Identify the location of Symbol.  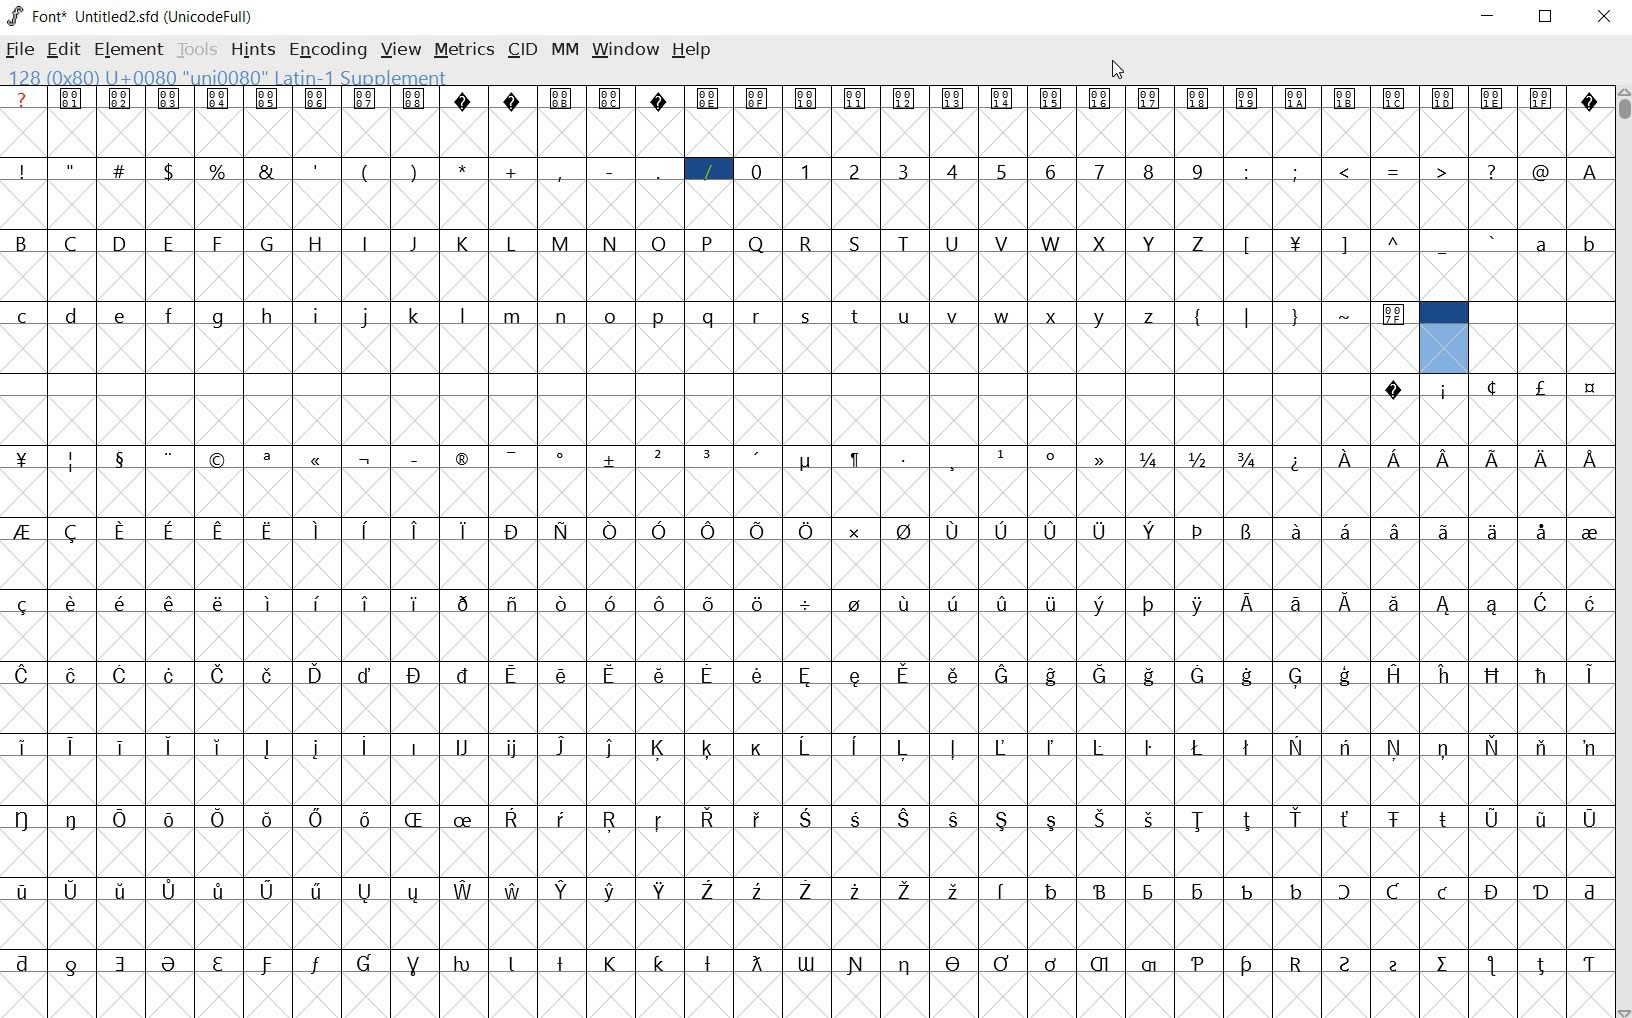
(951, 746).